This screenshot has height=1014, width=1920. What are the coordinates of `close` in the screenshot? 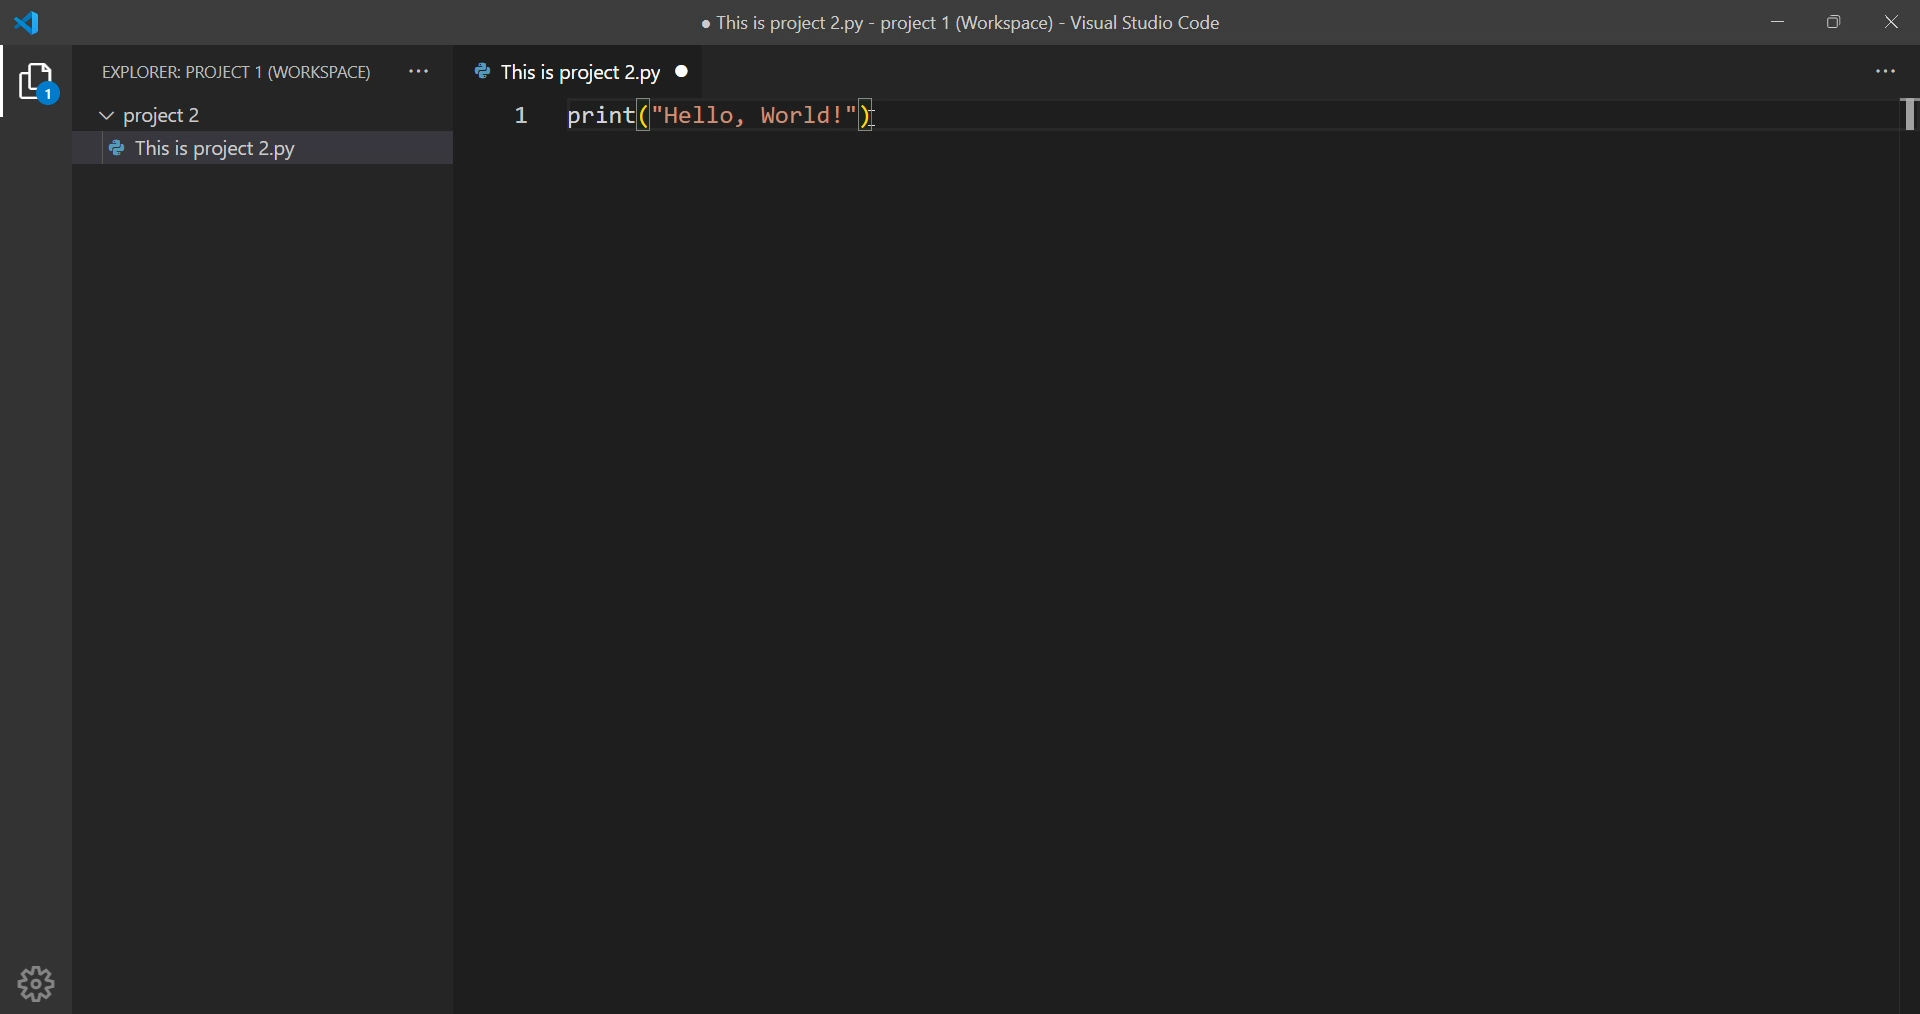 It's located at (1890, 23).